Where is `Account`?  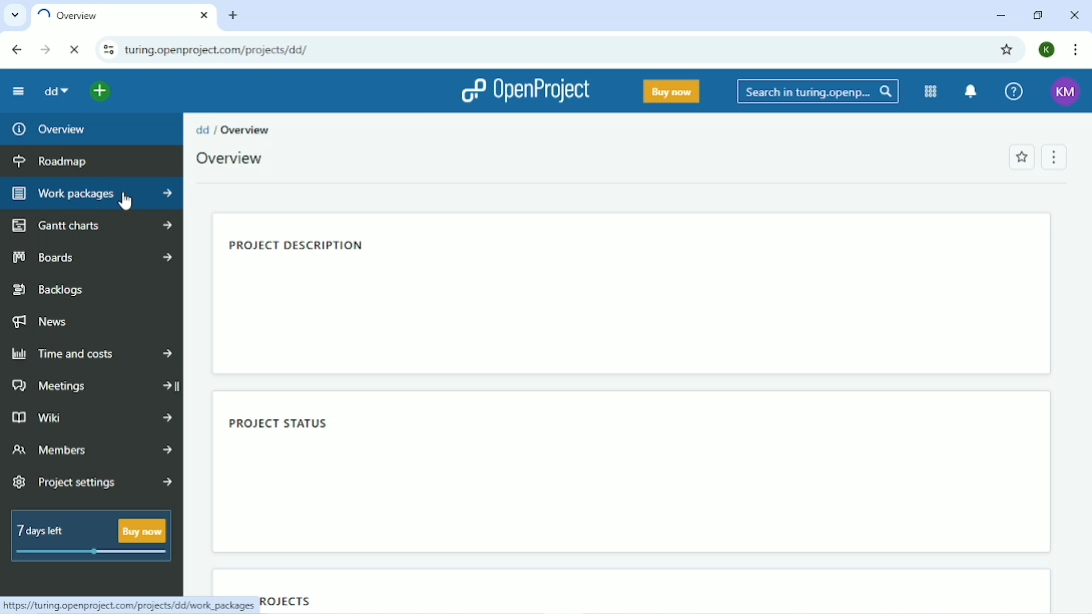 Account is located at coordinates (1046, 50).